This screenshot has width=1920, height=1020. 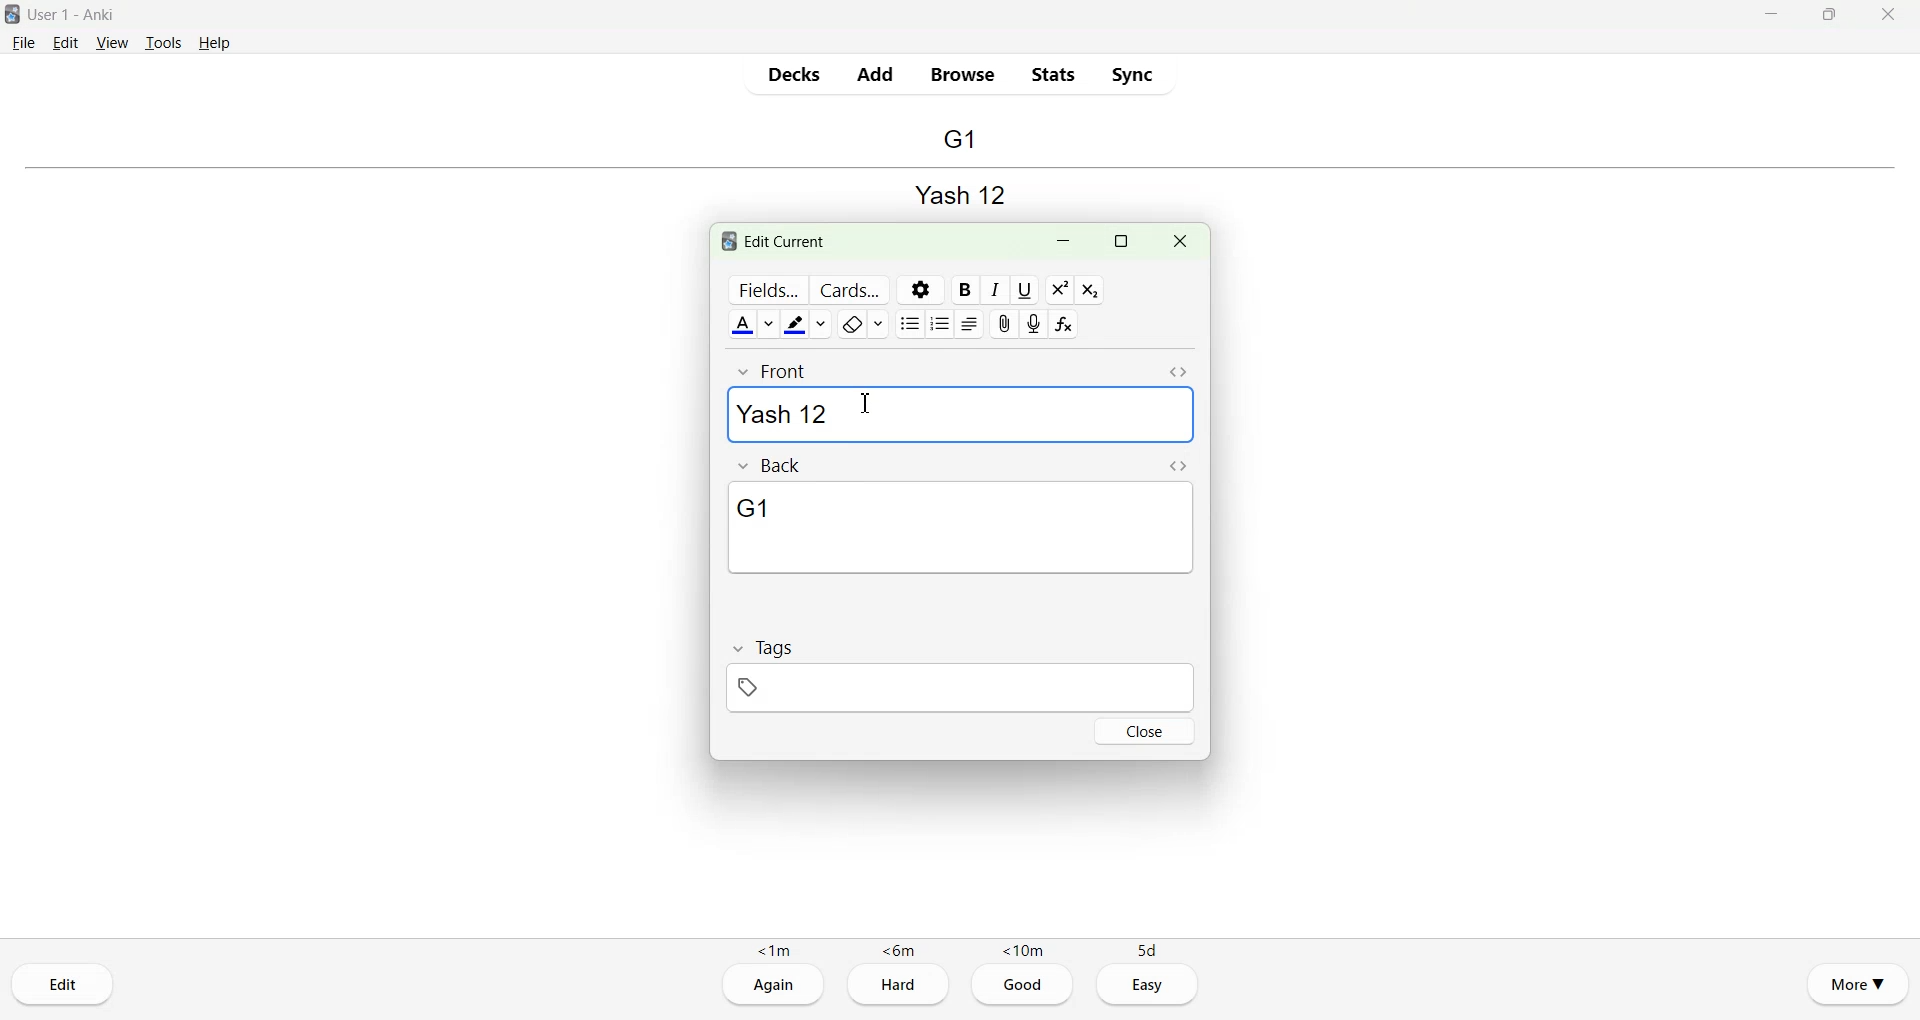 What do you see at coordinates (1179, 242) in the screenshot?
I see `Close` at bounding box center [1179, 242].